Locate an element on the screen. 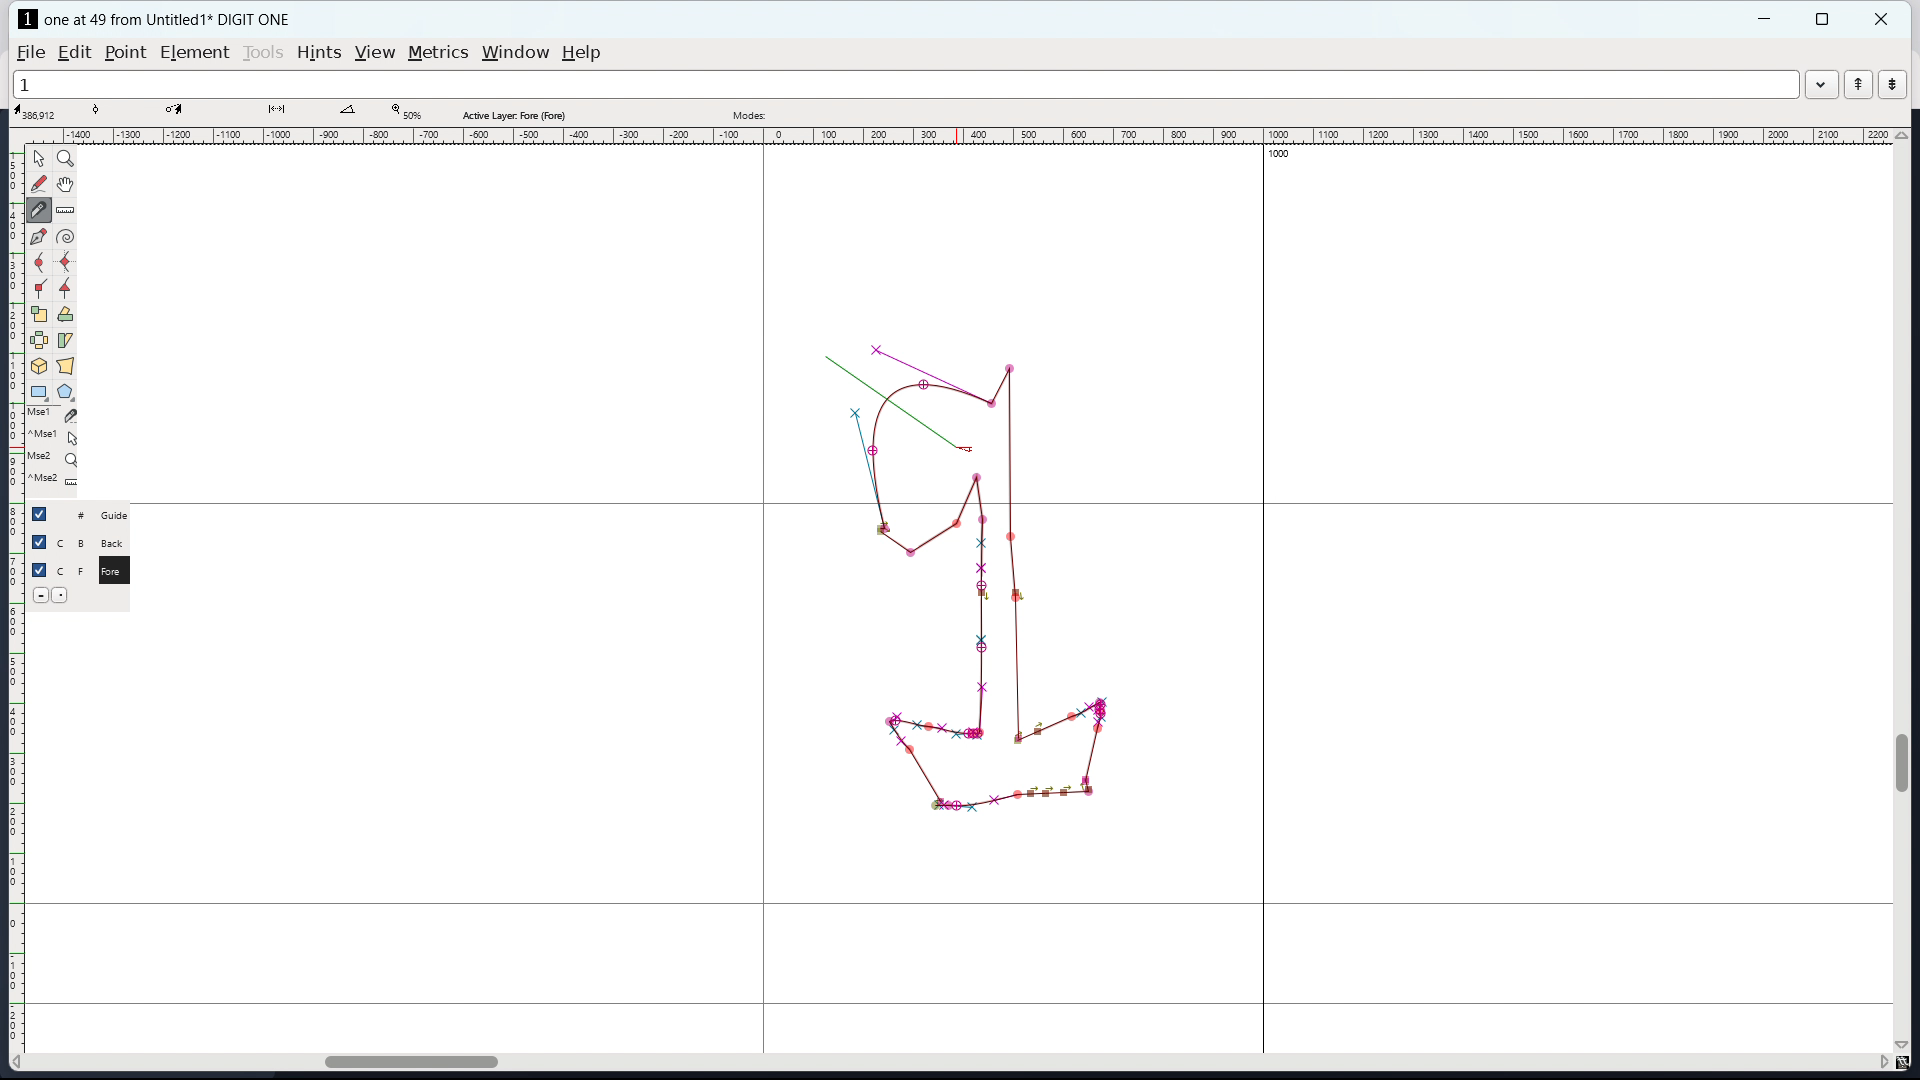 This screenshot has height=1080, width=1920. next word in the current word list is located at coordinates (1892, 85).